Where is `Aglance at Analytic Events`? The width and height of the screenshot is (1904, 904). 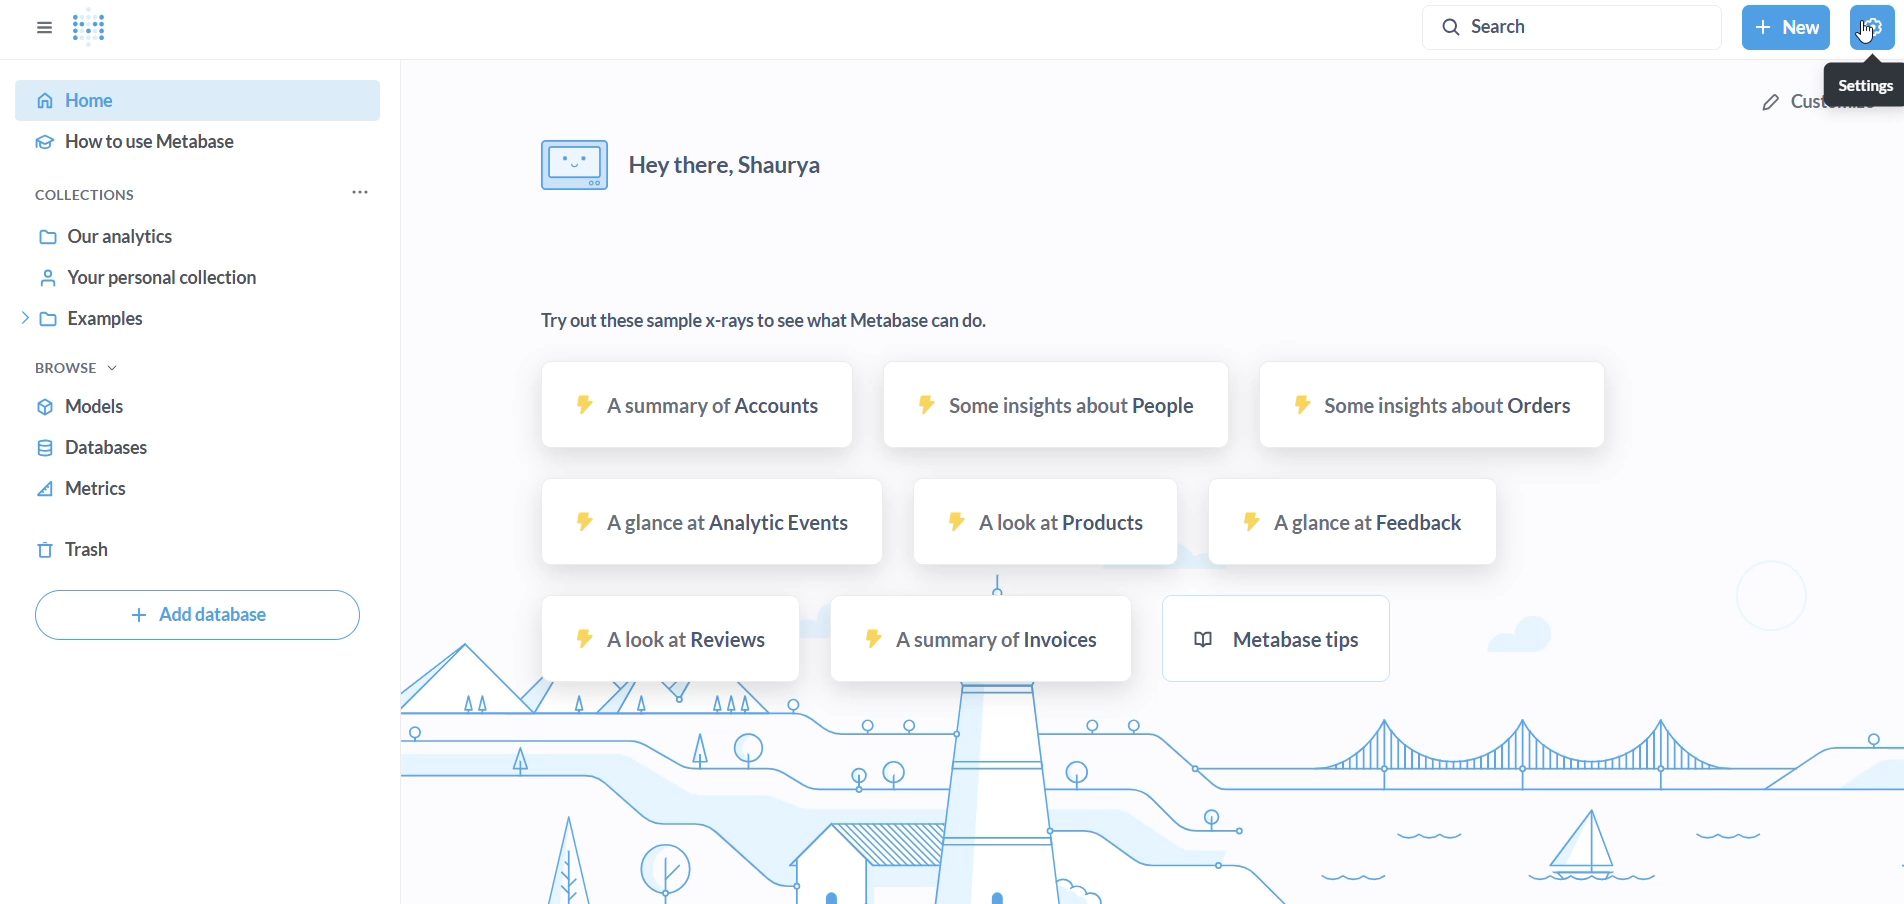
Aglance at Analytic Events is located at coordinates (714, 522).